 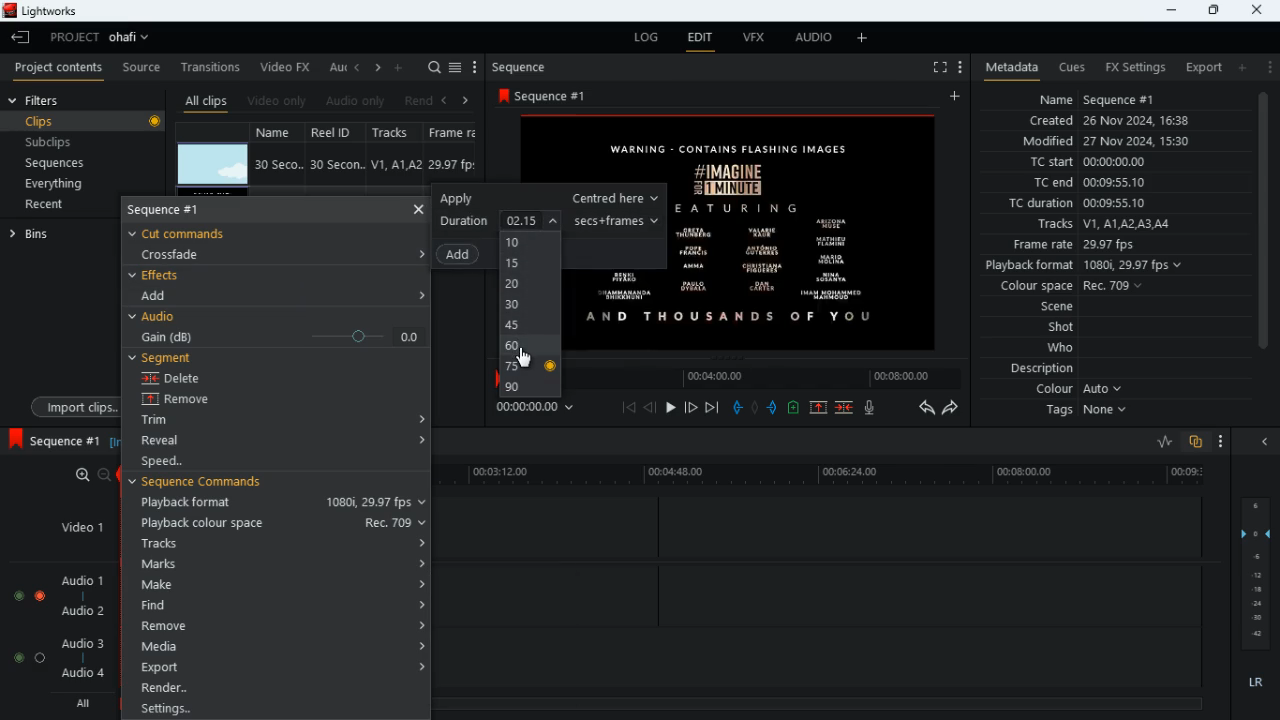 What do you see at coordinates (625, 303) in the screenshot?
I see `text` at bounding box center [625, 303].